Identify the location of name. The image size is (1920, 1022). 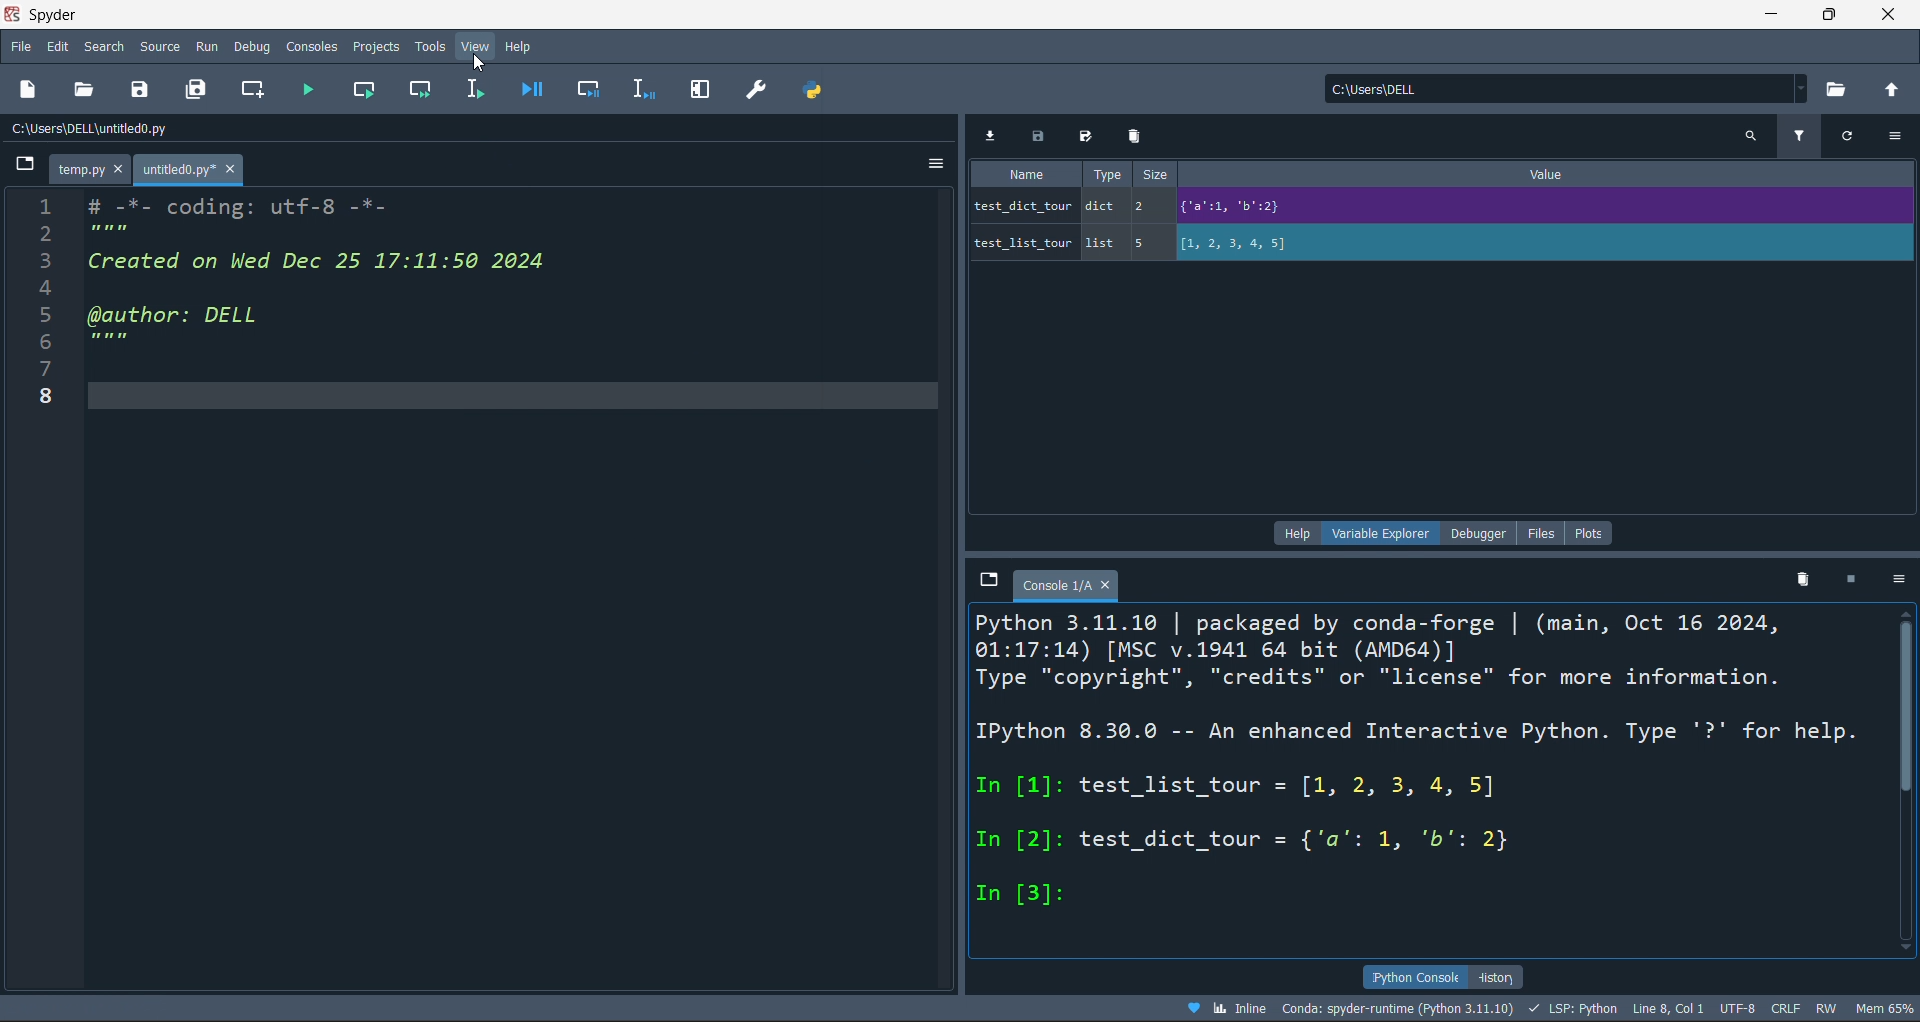
(1025, 175).